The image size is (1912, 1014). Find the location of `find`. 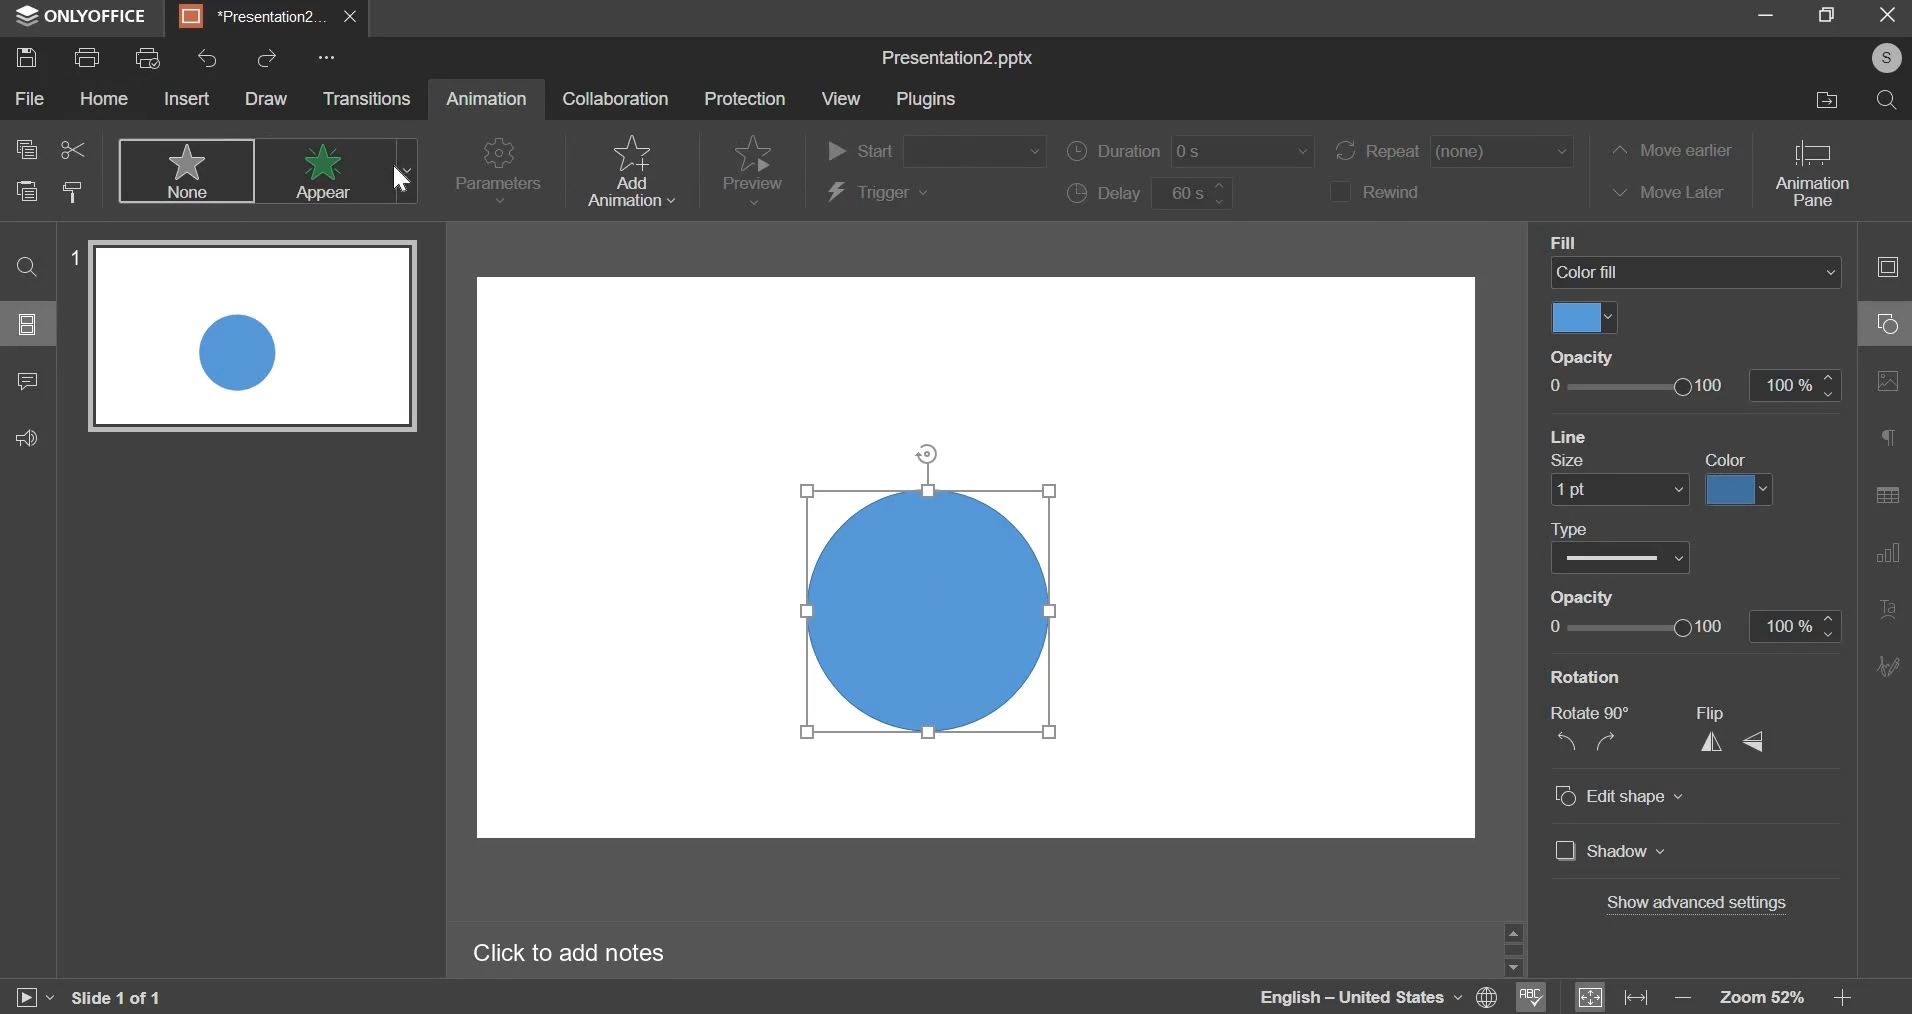

find is located at coordinates (25, 267).